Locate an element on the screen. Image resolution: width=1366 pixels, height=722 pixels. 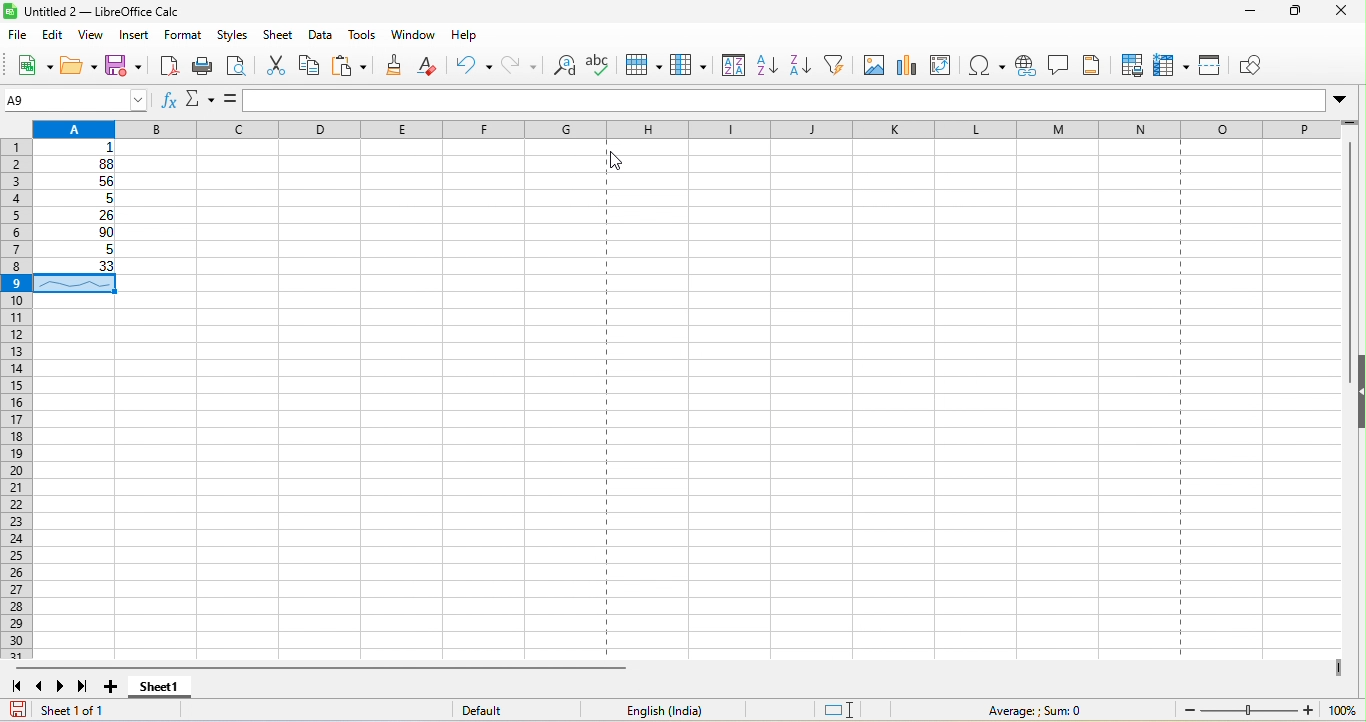
clone formatting is located at coordinates (396, 65).